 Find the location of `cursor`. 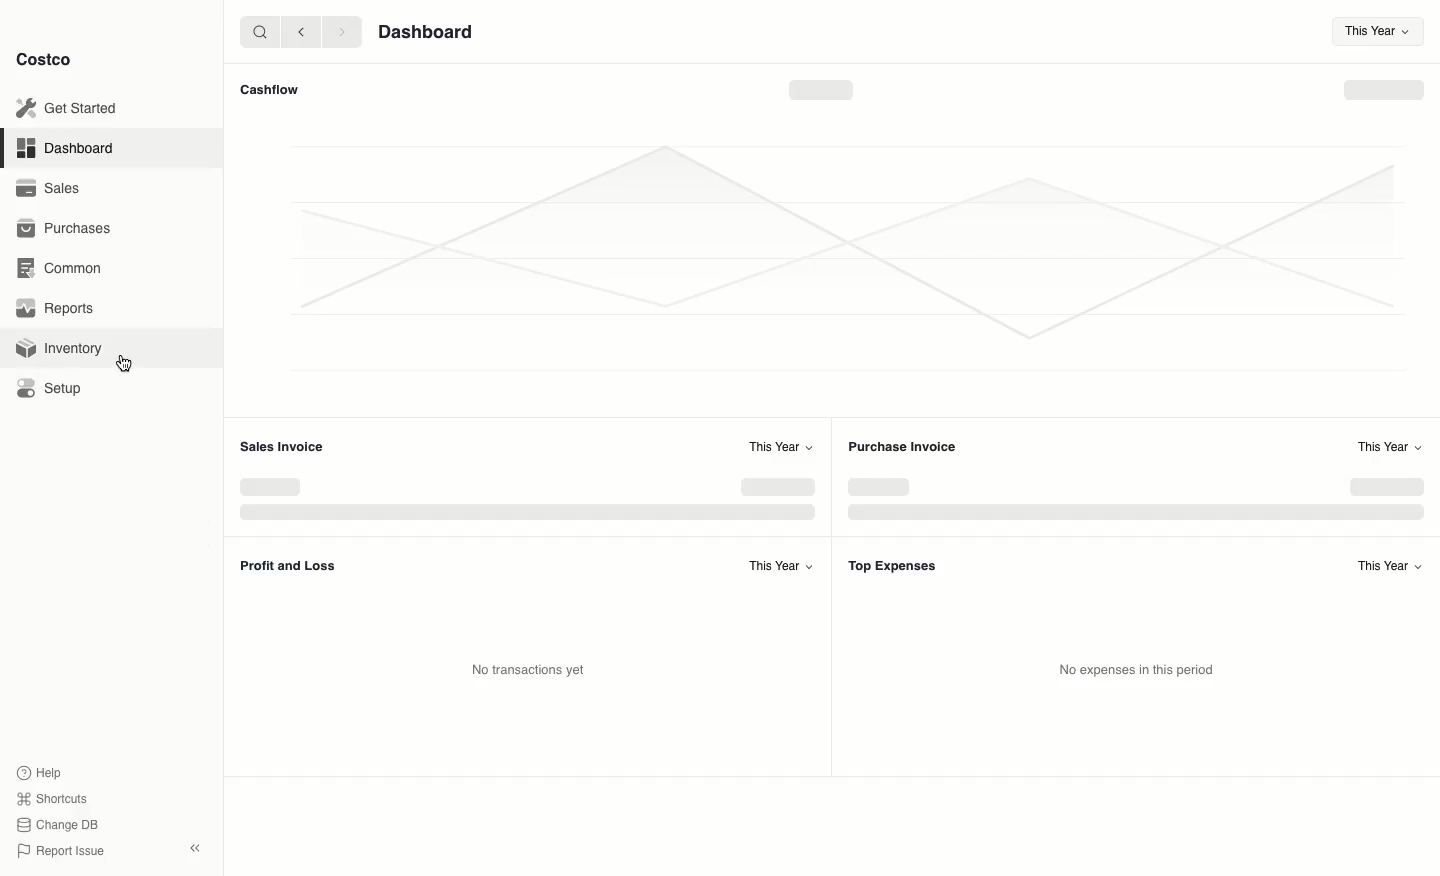

cursor is located at coordinates (128, 364).